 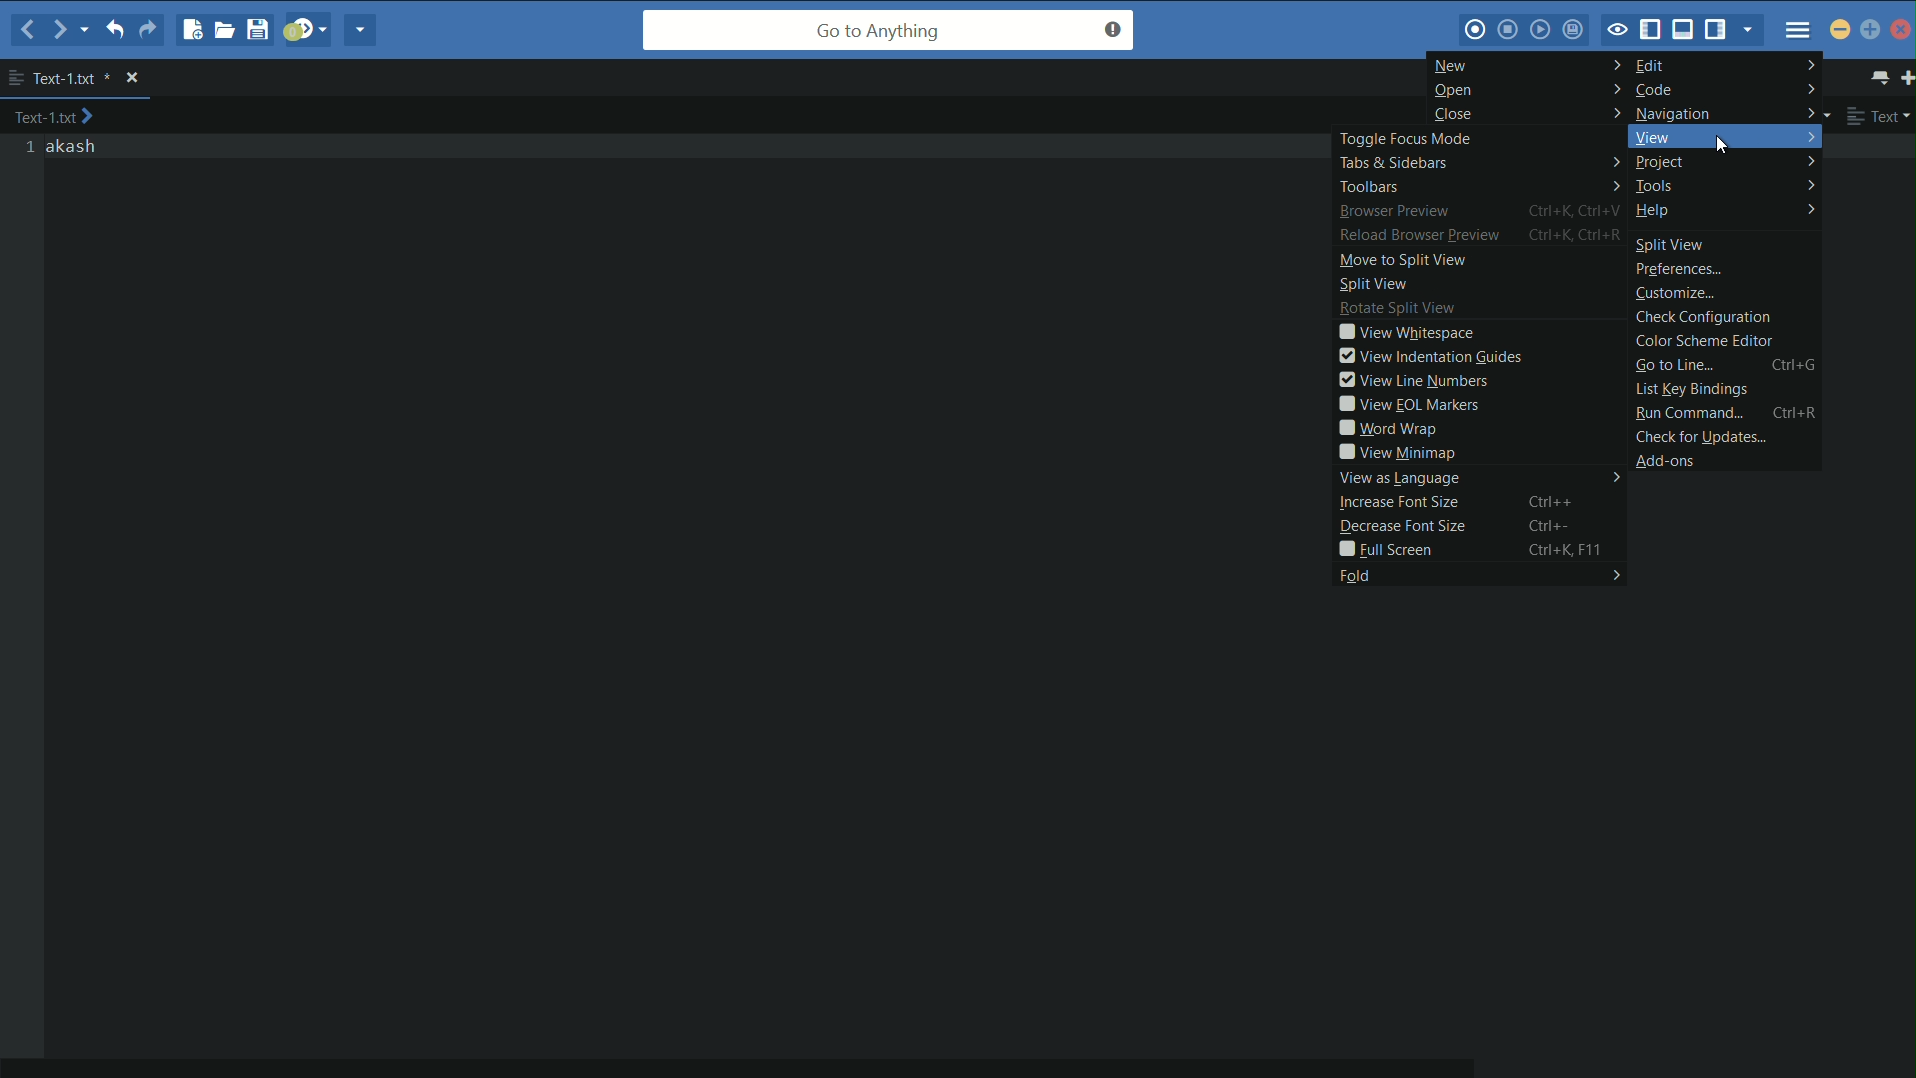 I want to click on open a file, so click(x=226, y=29).